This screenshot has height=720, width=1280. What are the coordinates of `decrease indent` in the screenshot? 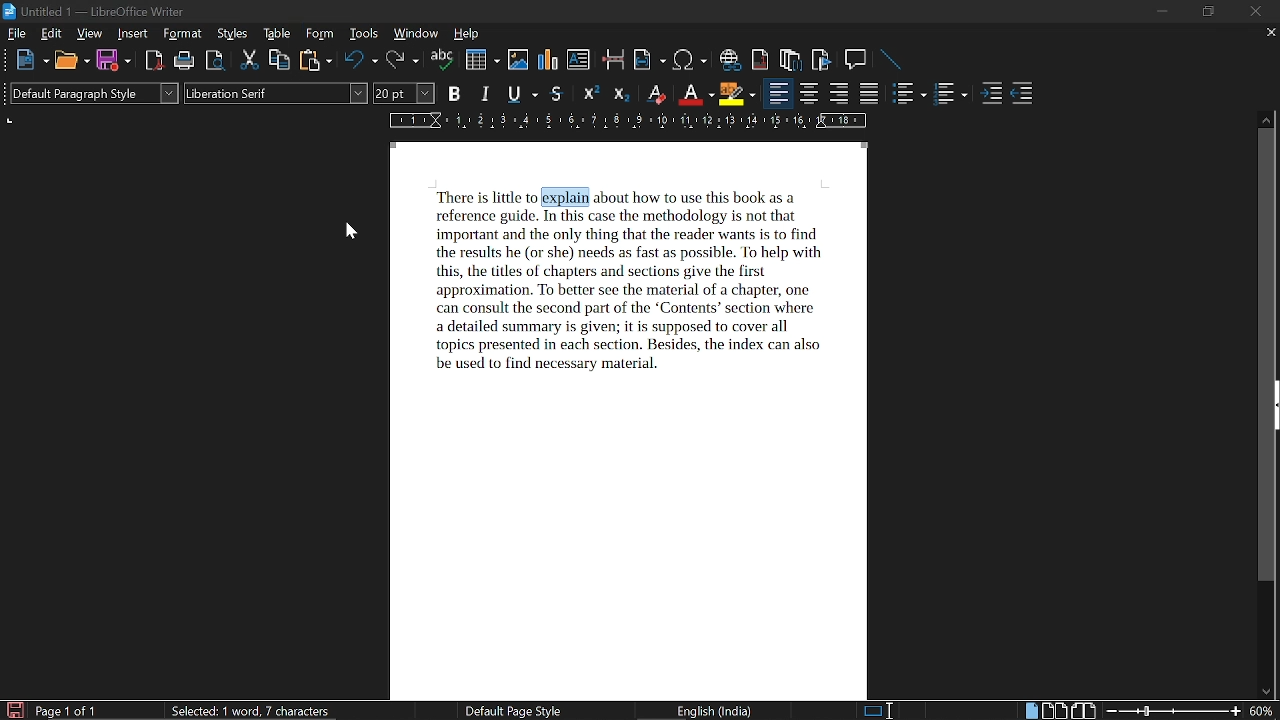 It's located at (1022, 94).